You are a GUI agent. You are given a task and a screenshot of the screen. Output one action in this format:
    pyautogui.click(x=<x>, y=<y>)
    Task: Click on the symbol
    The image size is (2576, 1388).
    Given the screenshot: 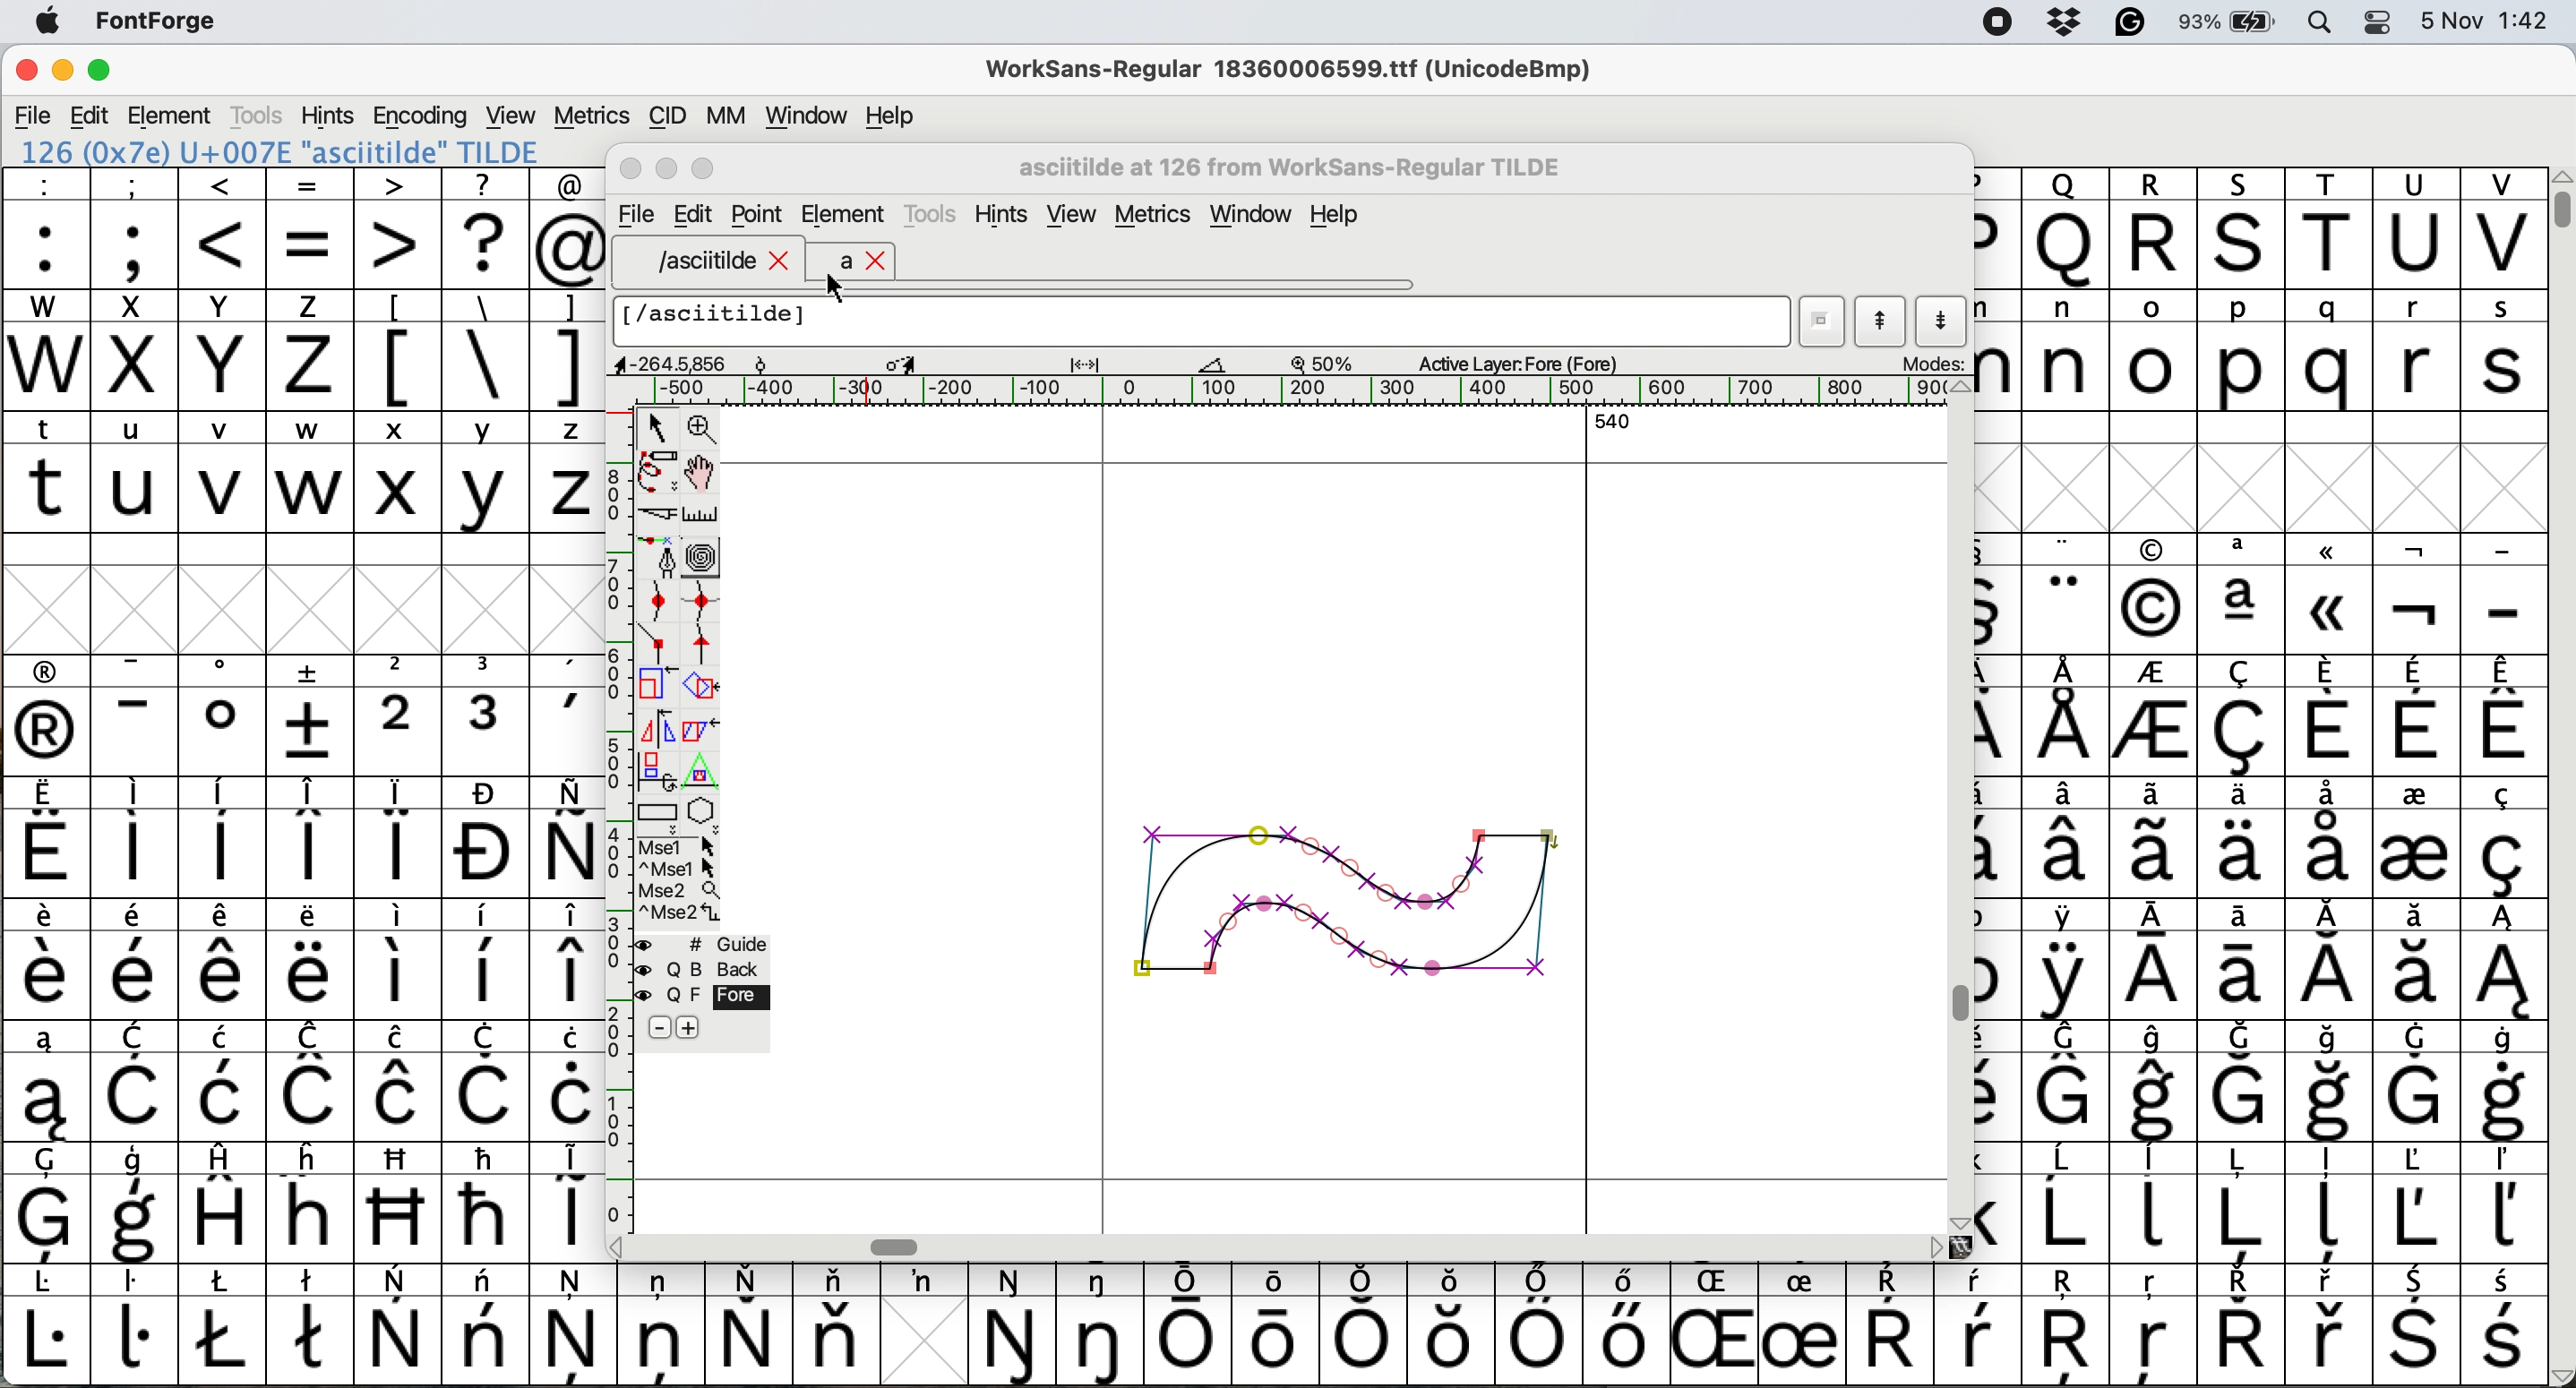 What is the action you would take?
    pyautogui.click(x=48, y=716)
    